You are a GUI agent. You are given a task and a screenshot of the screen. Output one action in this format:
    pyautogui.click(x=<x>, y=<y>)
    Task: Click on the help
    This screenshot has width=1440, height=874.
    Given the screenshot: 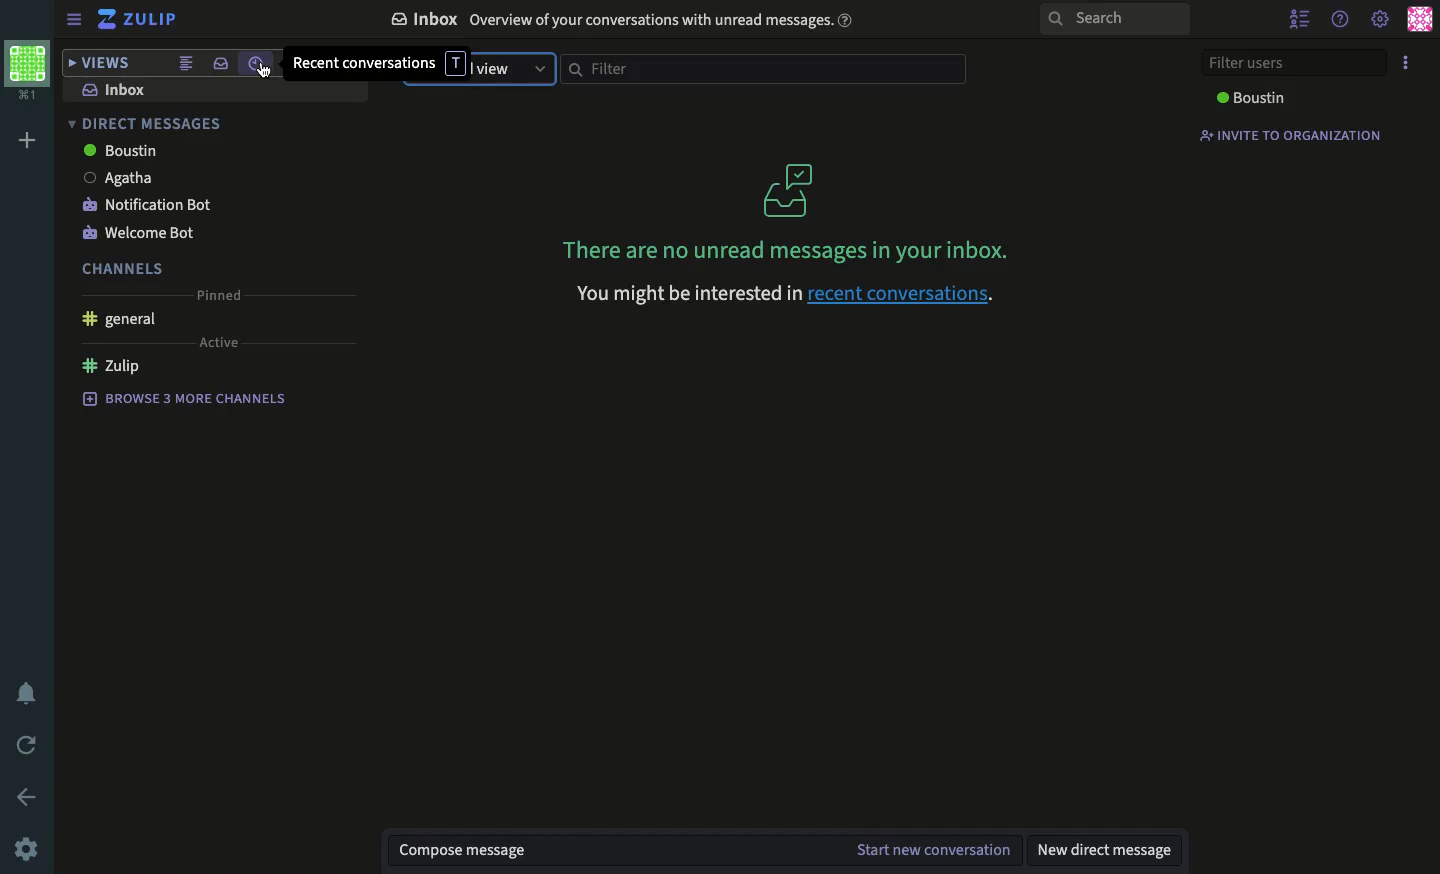 What is the action you would take?
    pyautogui.click(x=1341, y=20)
    